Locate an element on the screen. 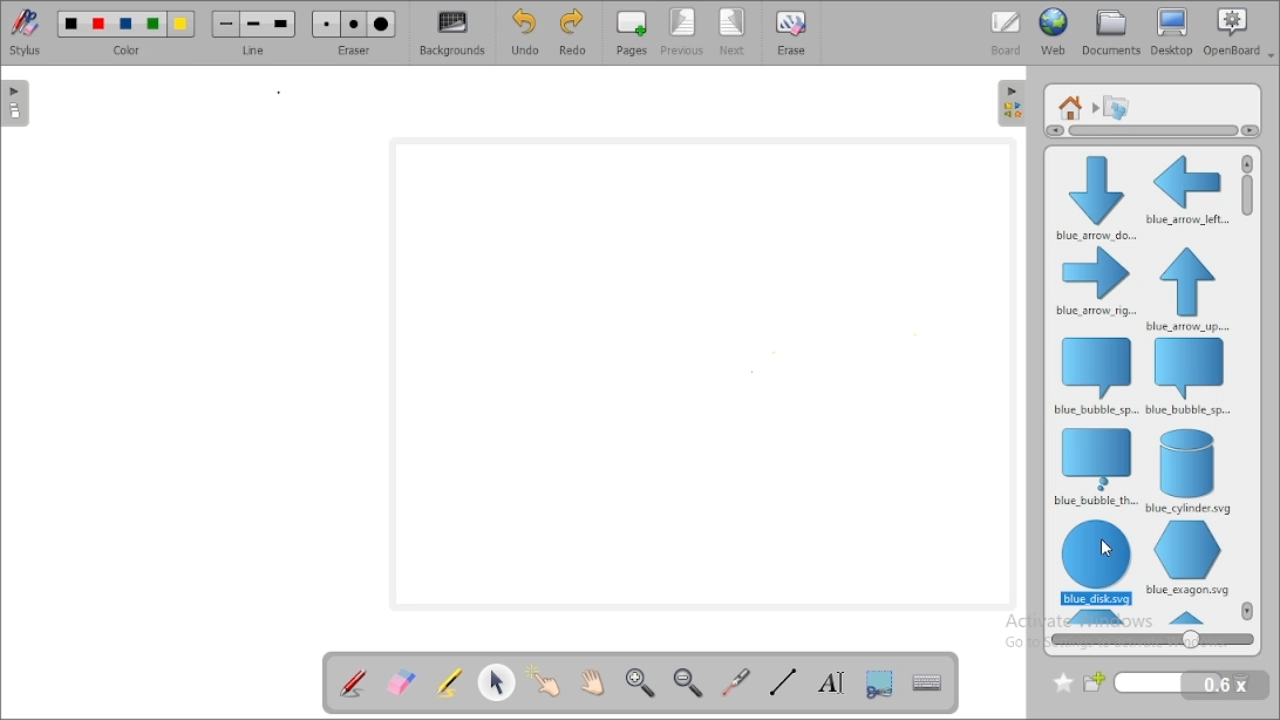 This screenshot has width=1280, height=720. interact with items is located at coordinates (547, 679).